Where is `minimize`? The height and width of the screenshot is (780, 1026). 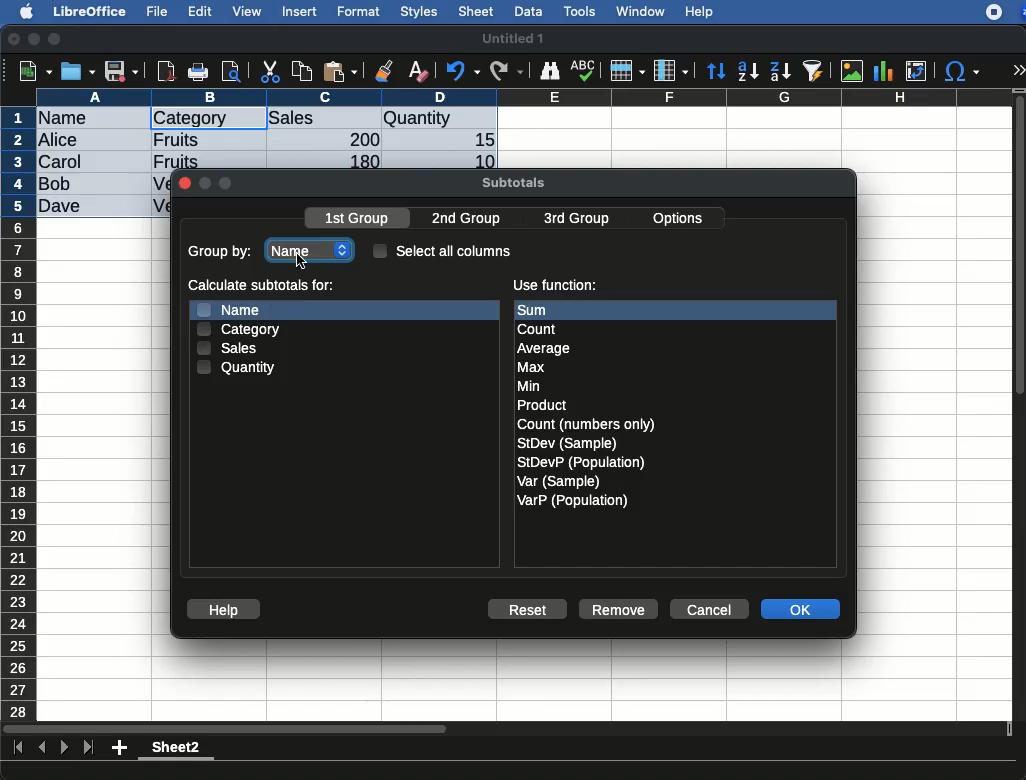 minimize is located at coordinates (35, 39).